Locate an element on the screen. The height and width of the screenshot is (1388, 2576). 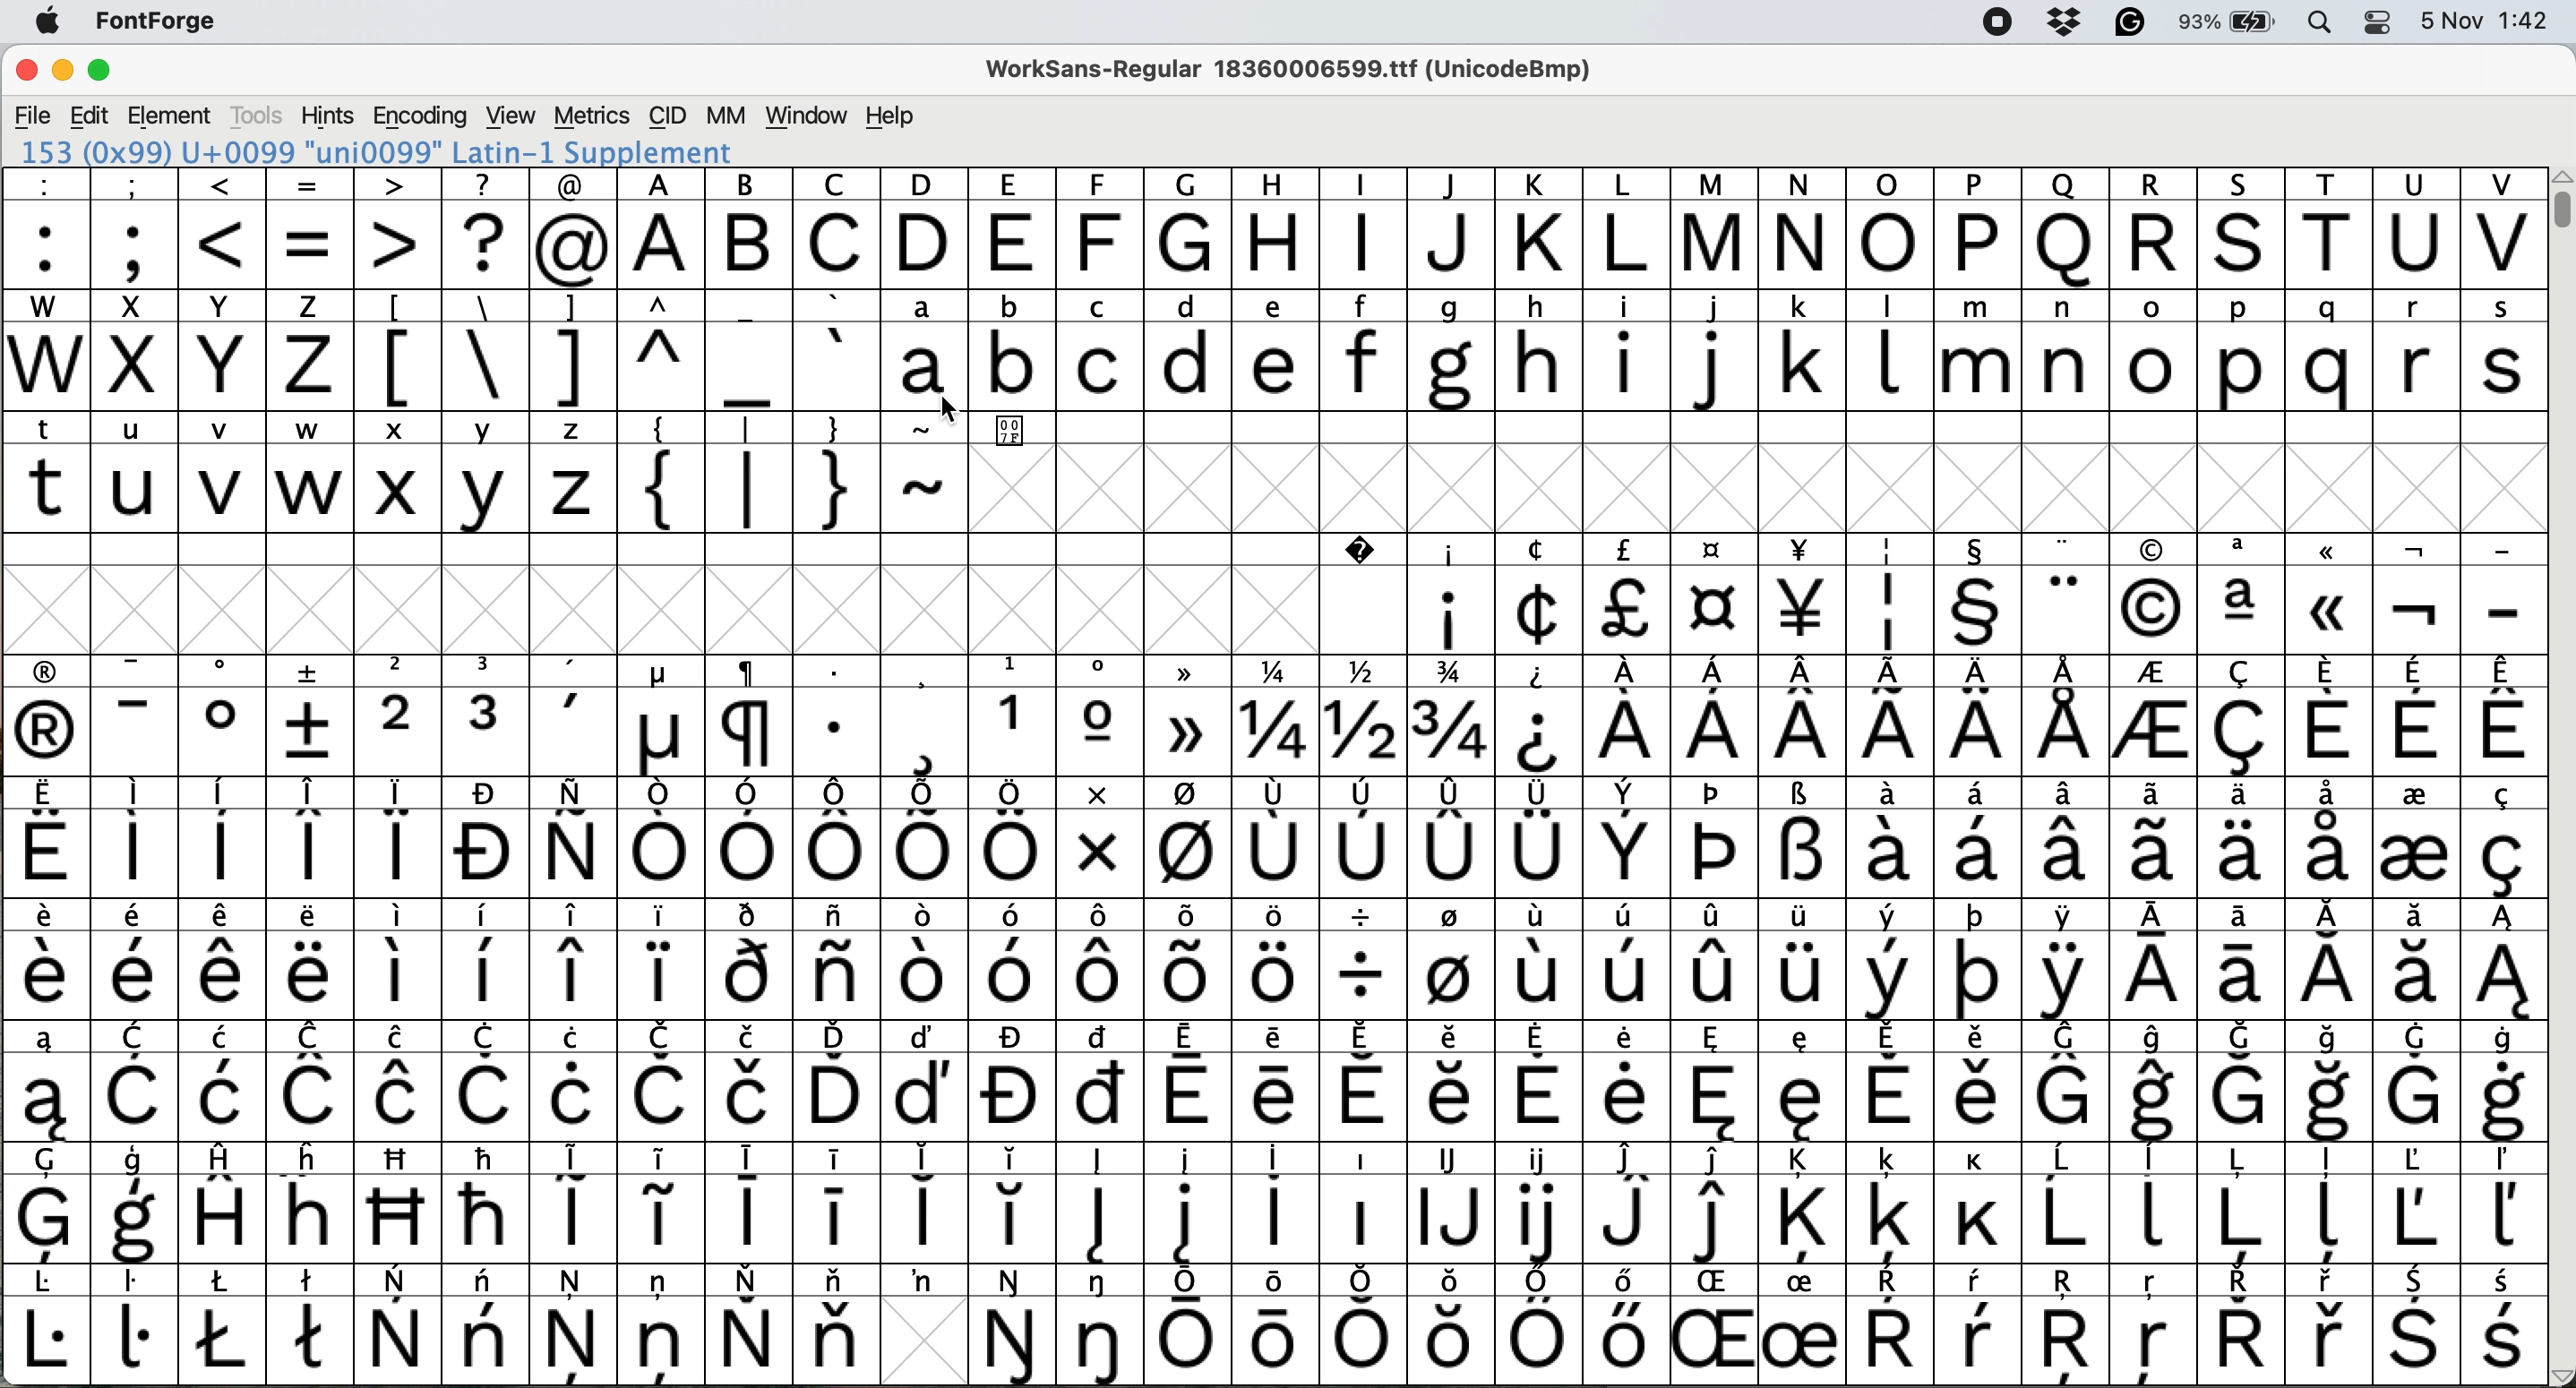
153 (0x99) U+0099 "uni0099" Latin-1 Supplement is located at coordinates (382, 150).